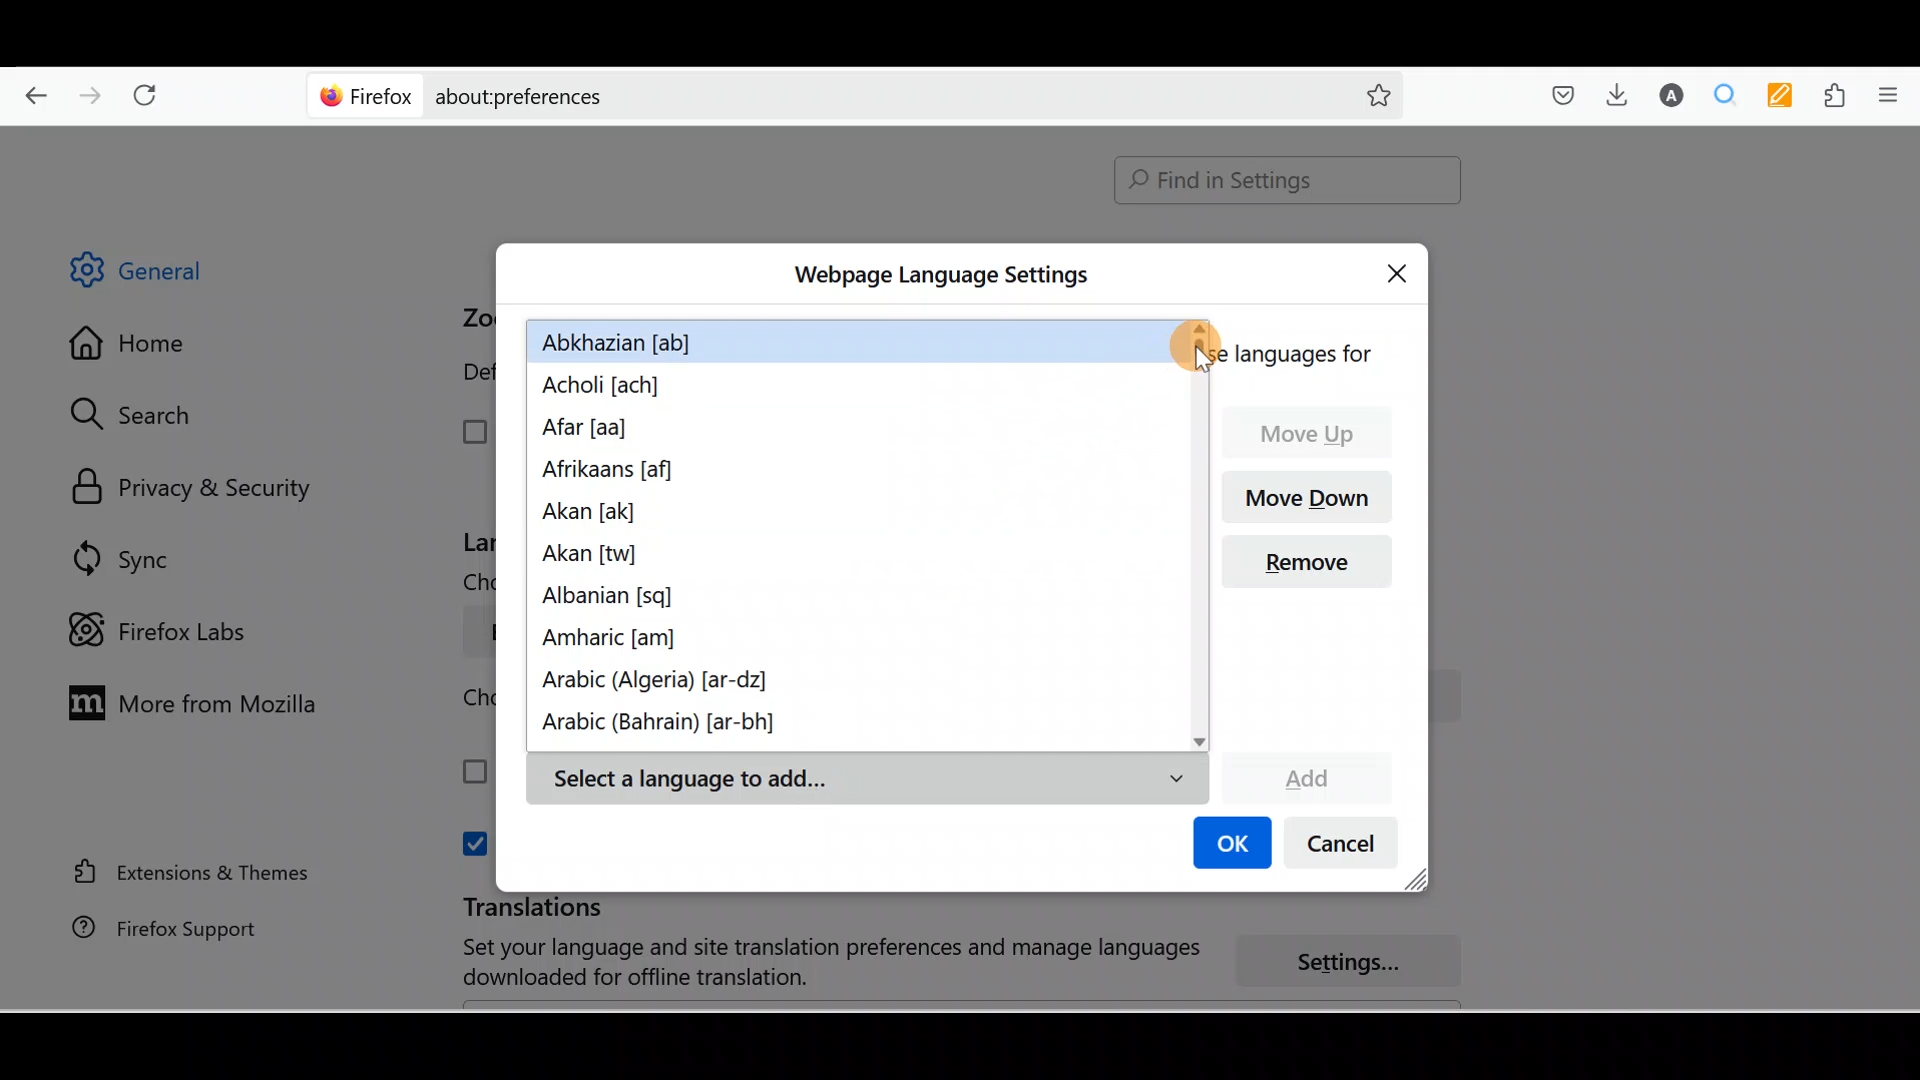 This screenshot has width=1920, height=1080. Describe the element at coordinates (594, 558) in the screenshot. I see `Akan [tw]` at that location.